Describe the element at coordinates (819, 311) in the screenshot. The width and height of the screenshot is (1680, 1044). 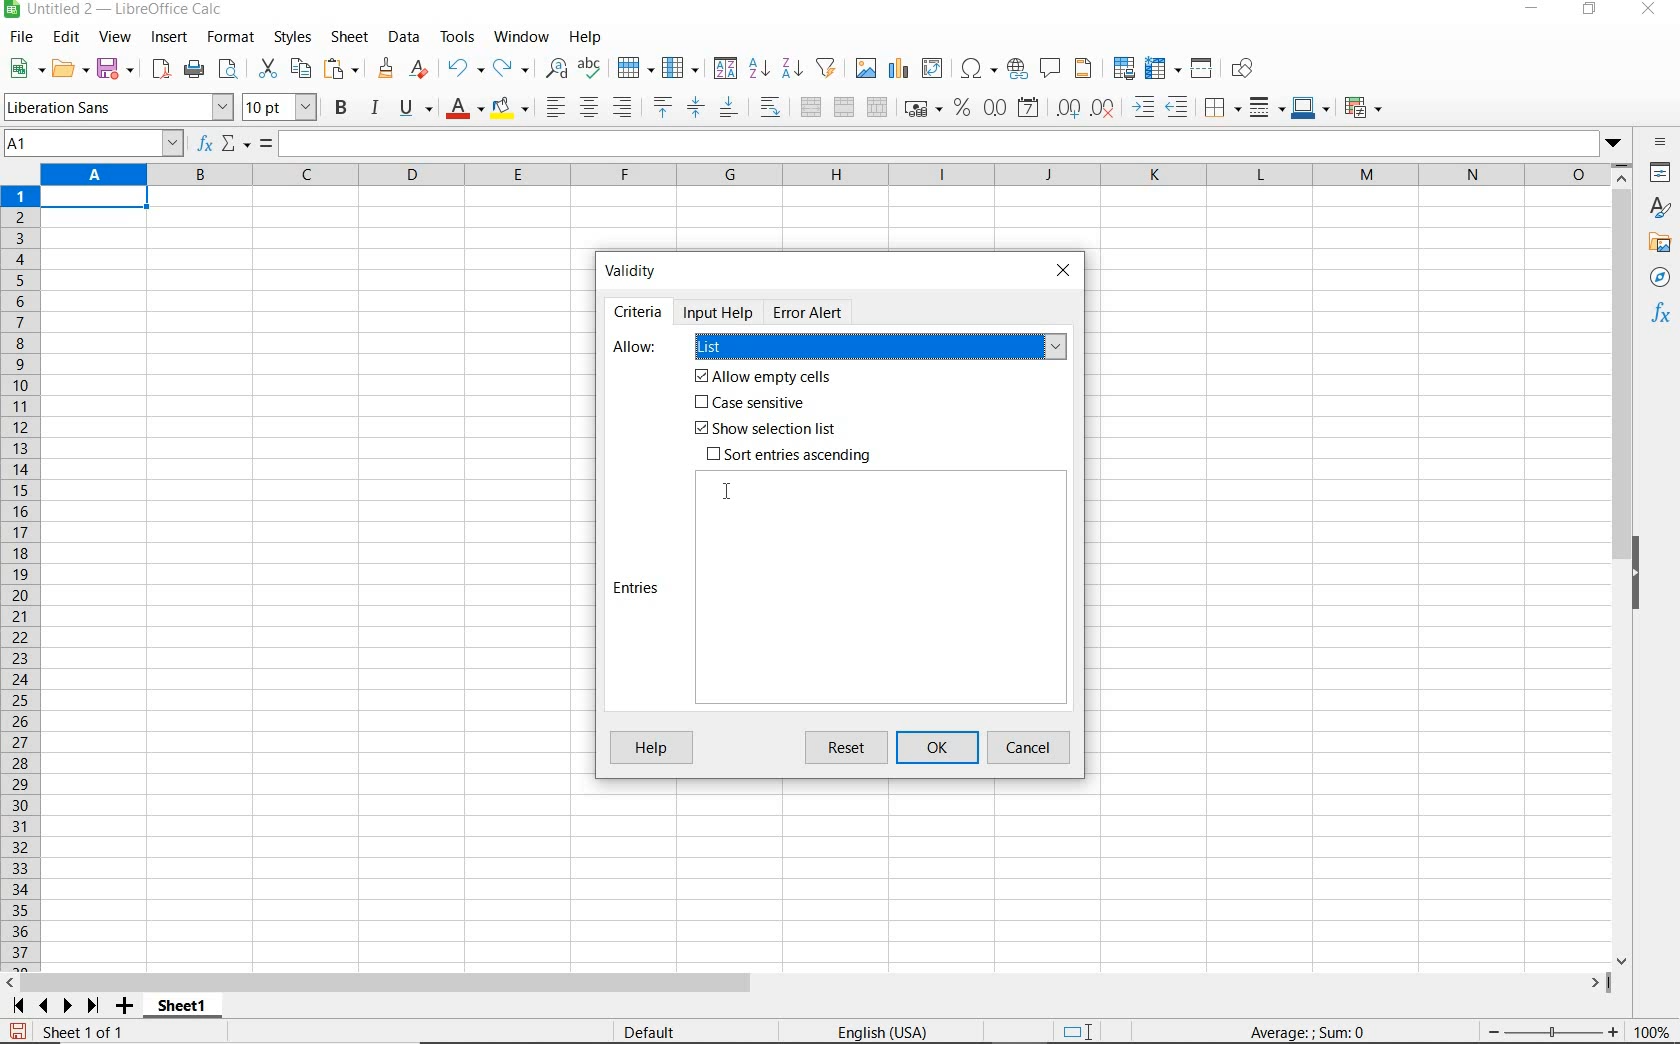
I see `Error Alert` at that location.